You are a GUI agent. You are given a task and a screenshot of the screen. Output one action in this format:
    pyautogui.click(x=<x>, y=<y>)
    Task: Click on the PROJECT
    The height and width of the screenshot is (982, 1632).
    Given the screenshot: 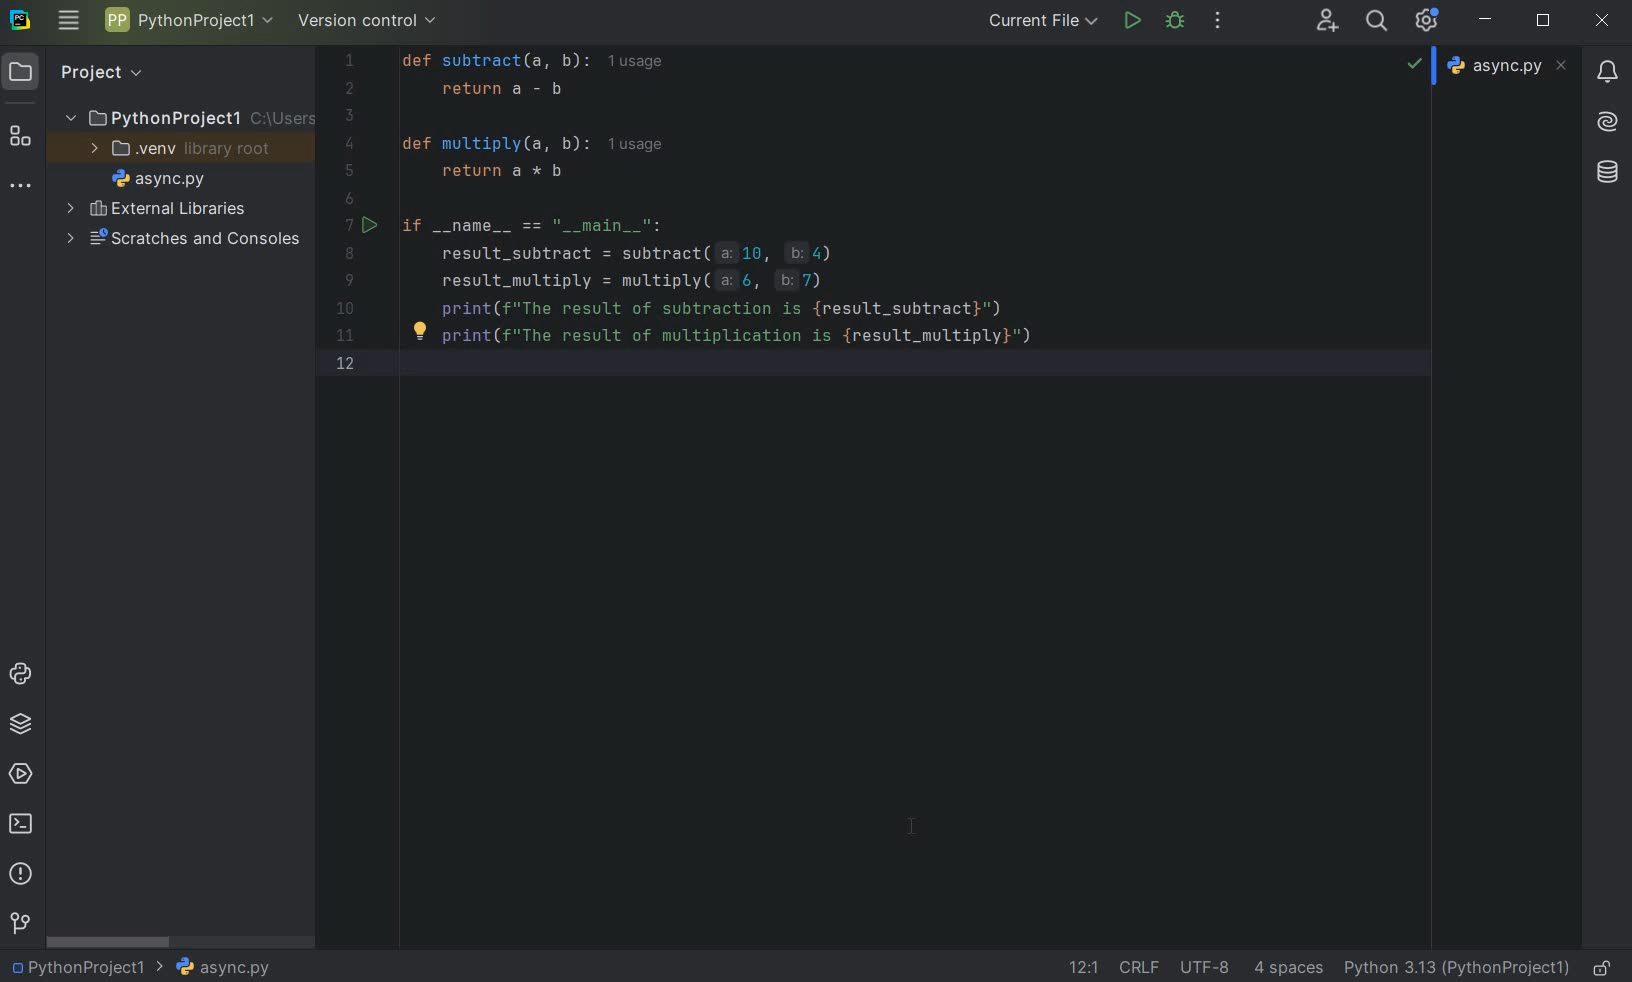 What is the action you would take?
    pyautogui.click(x=85, y=72)
    